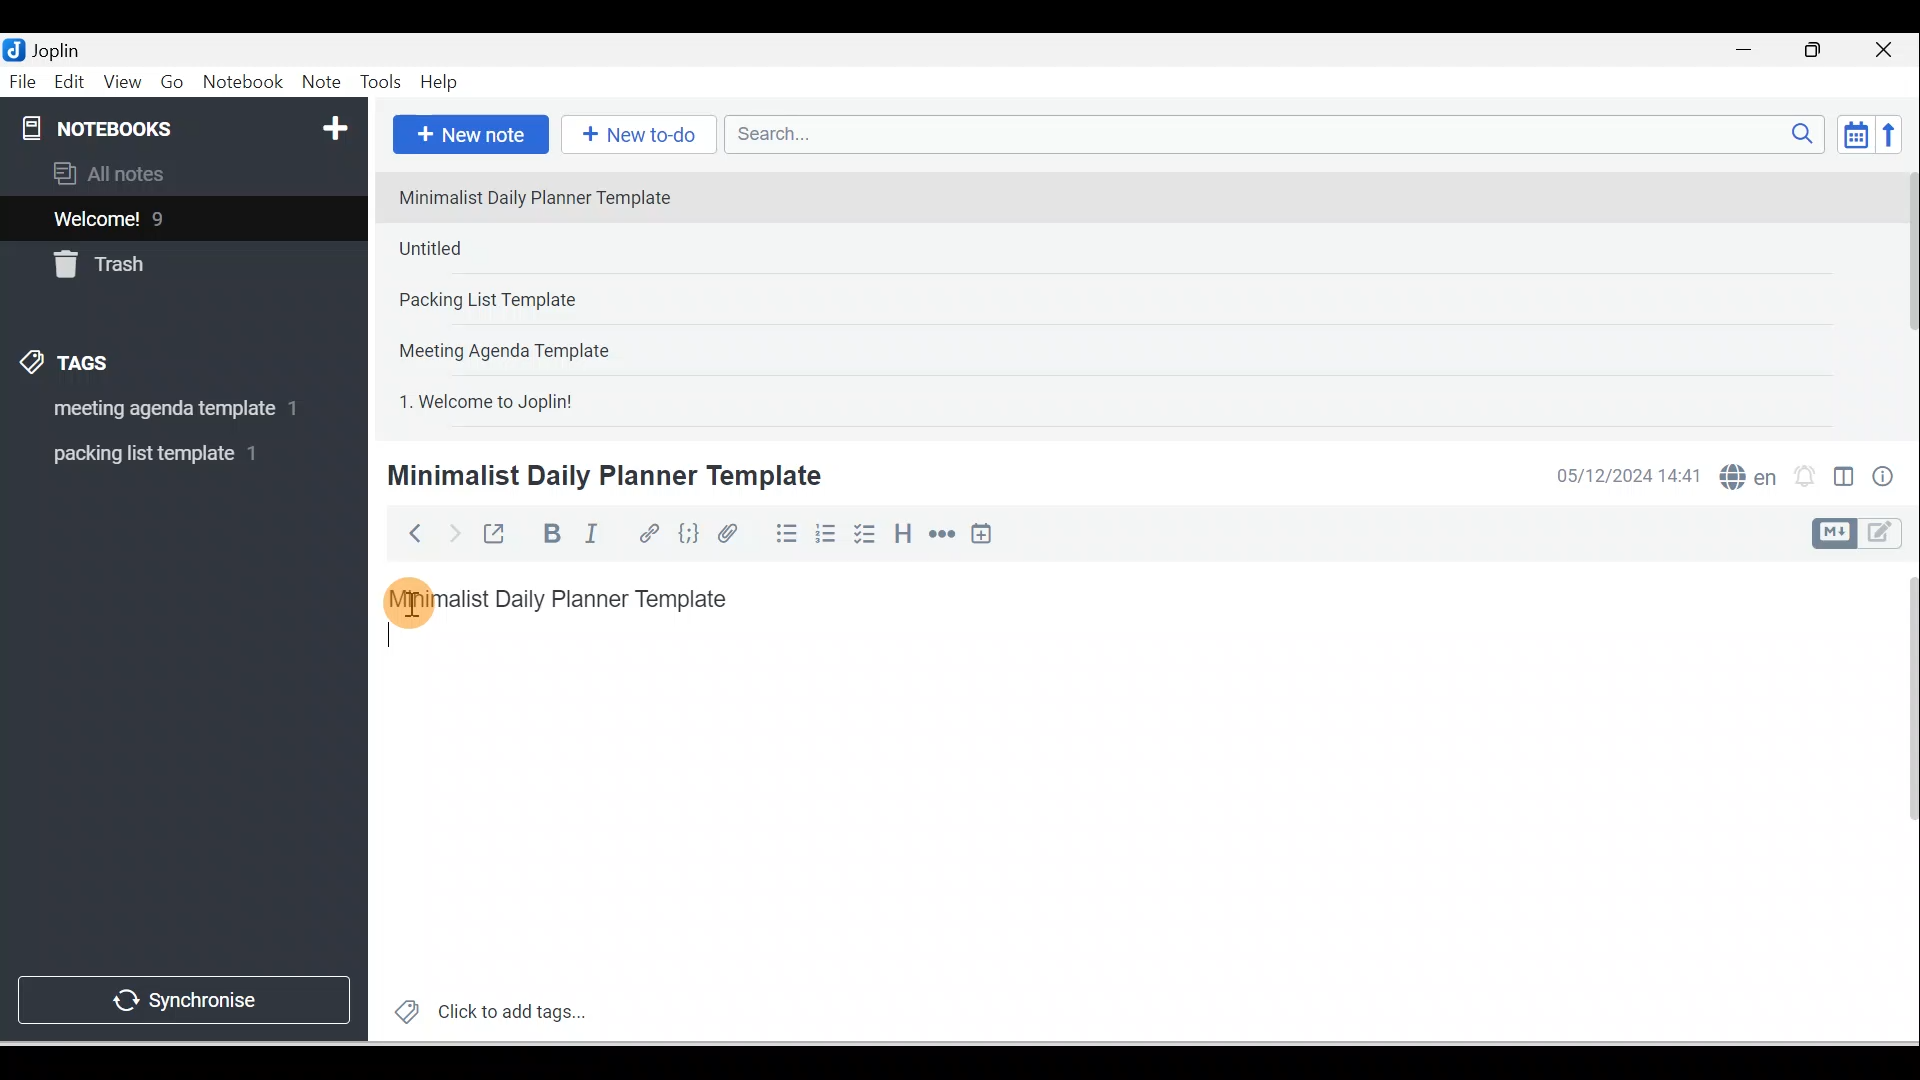 The image size is (1920, 1080). What do you see at coordinates (1802, 477) in the screenshot?
I see `Set alarm` at bounding box center [1802, 477].